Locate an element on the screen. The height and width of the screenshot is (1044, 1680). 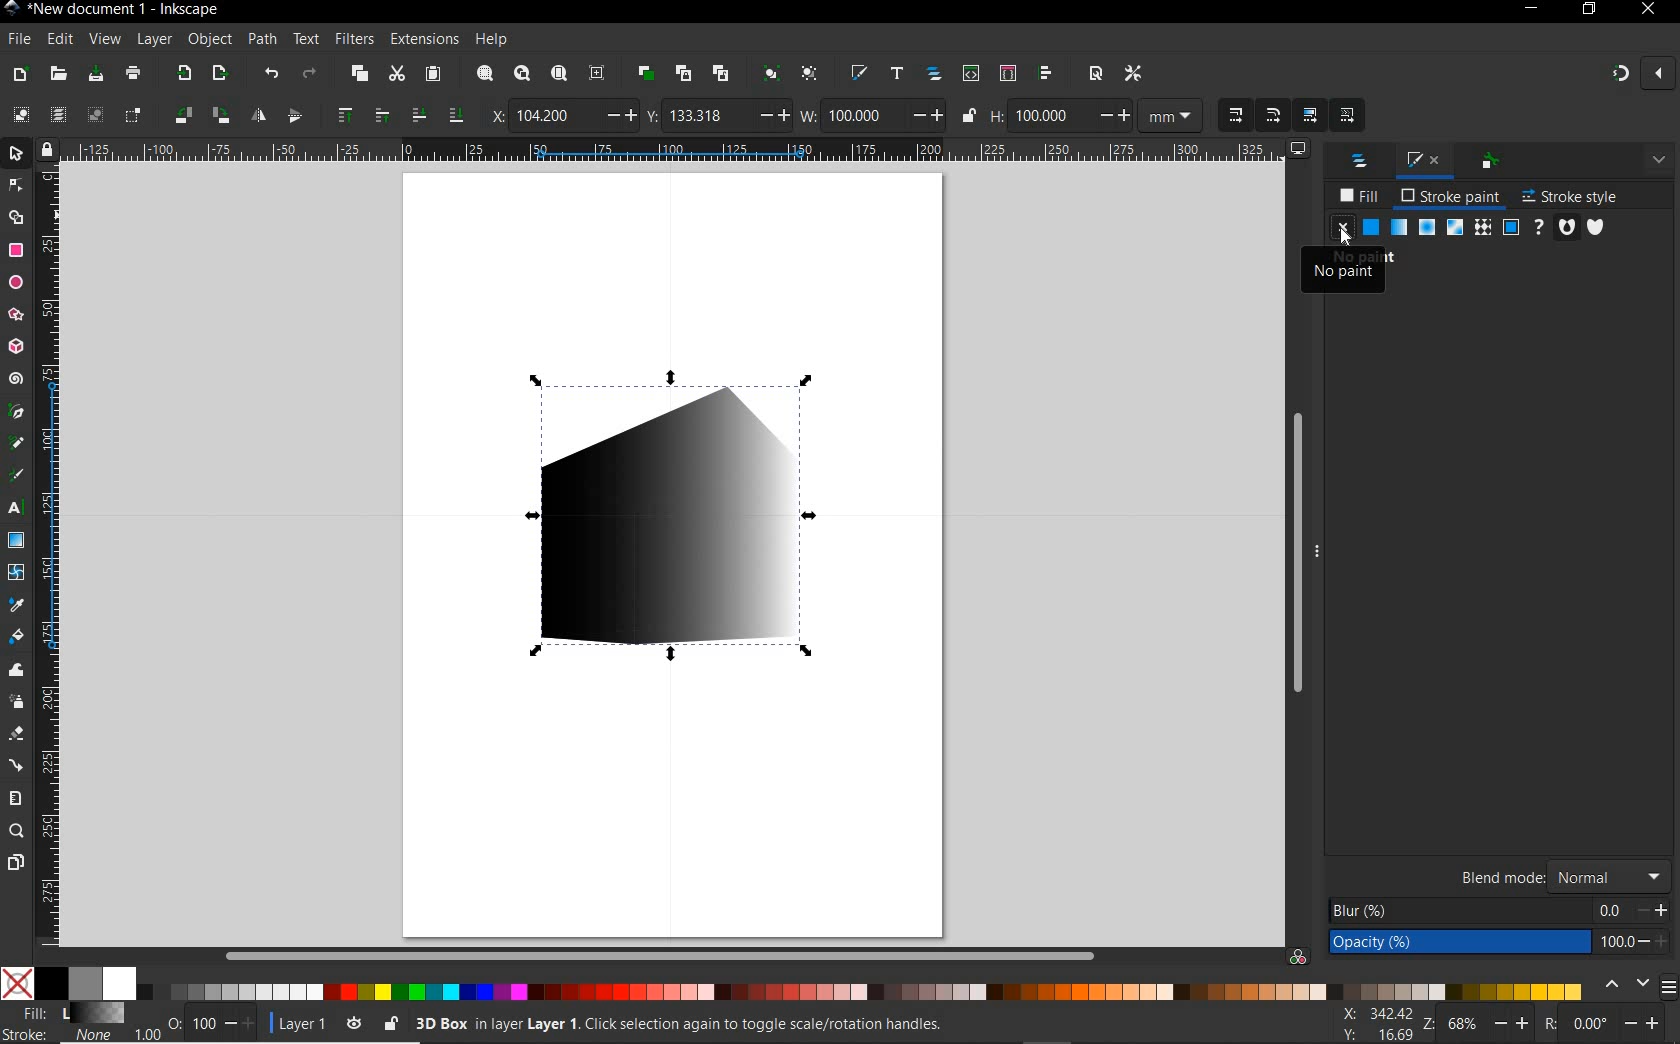
increase/decrease is located at coordinates (241, 1023).